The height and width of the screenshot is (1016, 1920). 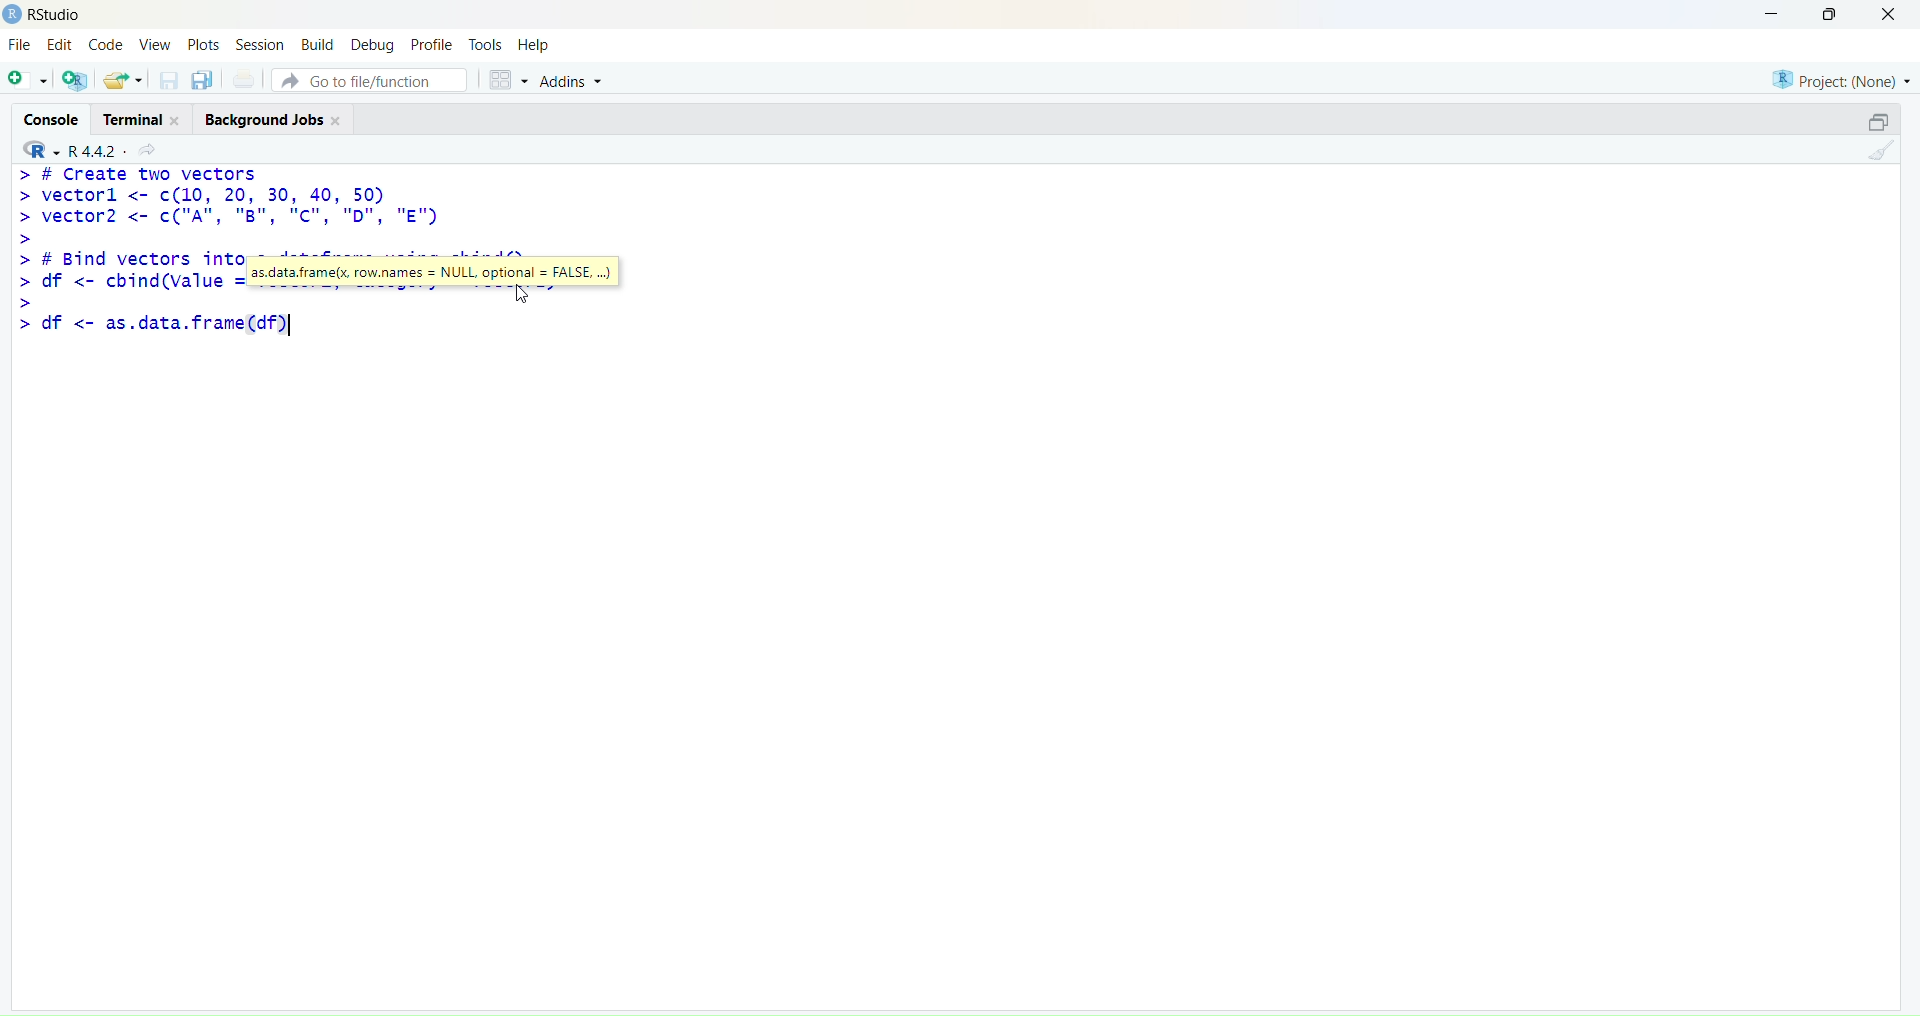 What do you see at coordinates (1839, 80) in the screenshot?
I see `Project: (None)` at bounding box center [1839, 80].